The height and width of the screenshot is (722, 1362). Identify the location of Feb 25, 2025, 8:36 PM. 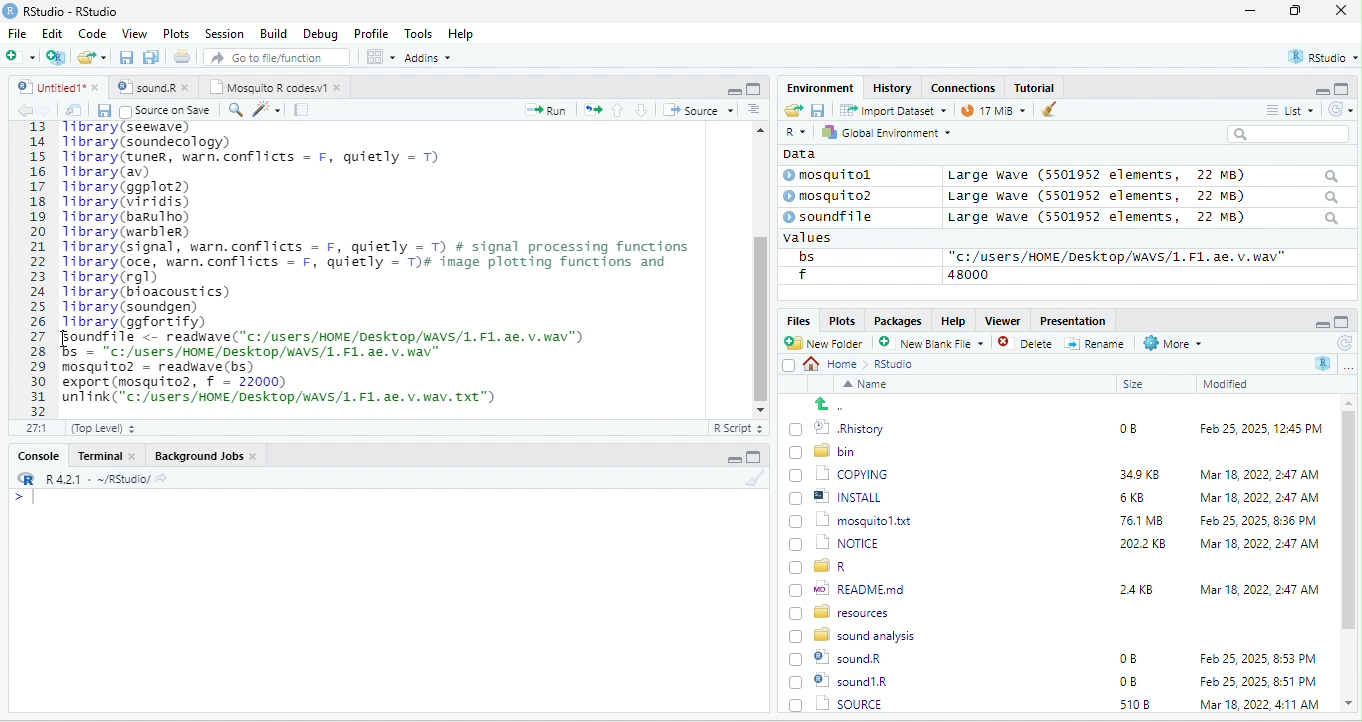
(1254, 520).